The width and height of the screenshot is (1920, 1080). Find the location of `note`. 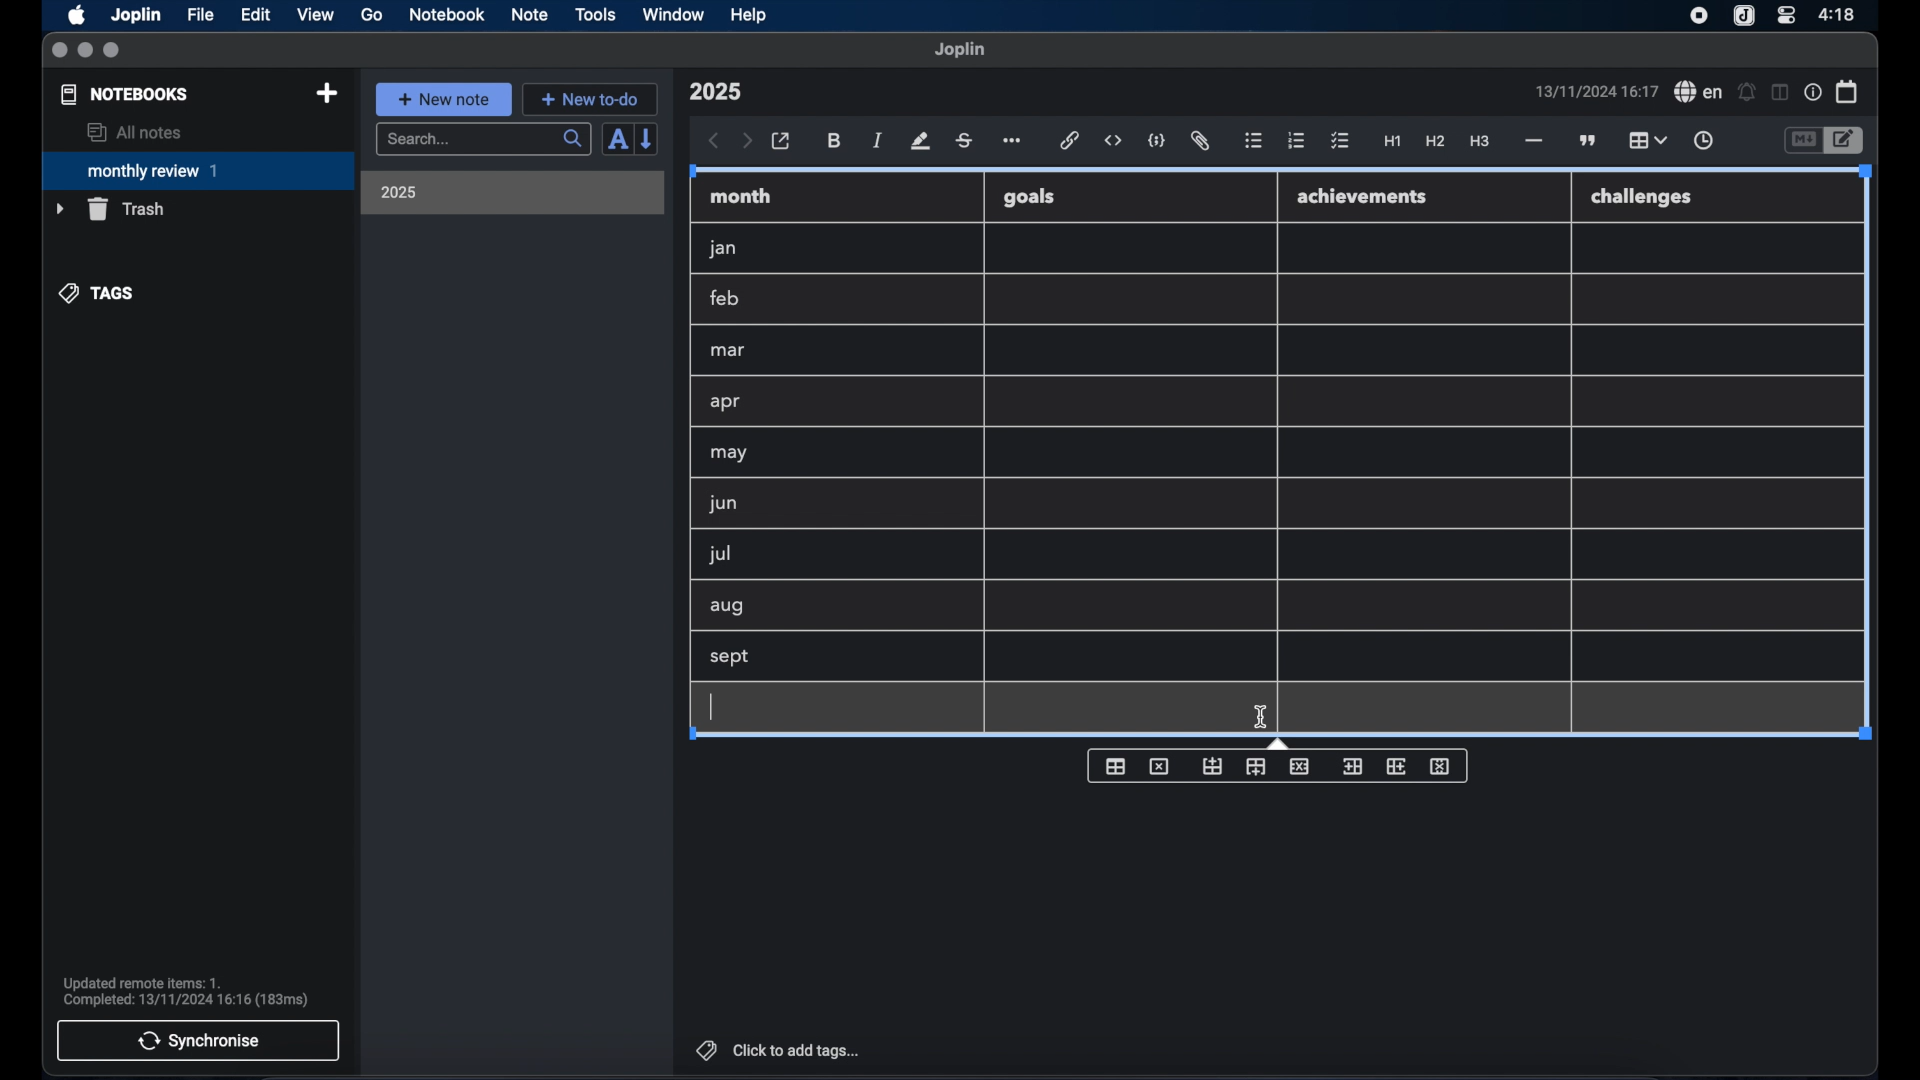

note is located at coordinates (530, 14).